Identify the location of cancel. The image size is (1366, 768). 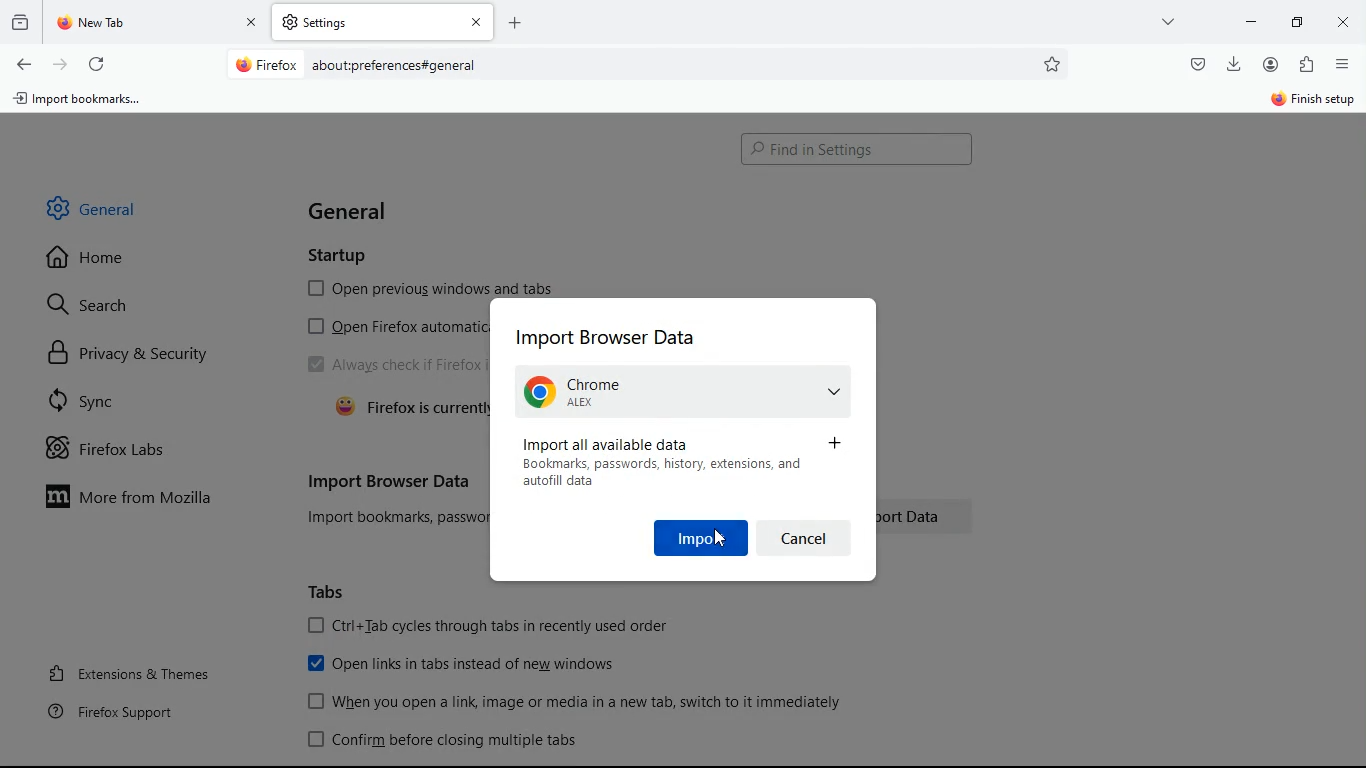
(804, 539).